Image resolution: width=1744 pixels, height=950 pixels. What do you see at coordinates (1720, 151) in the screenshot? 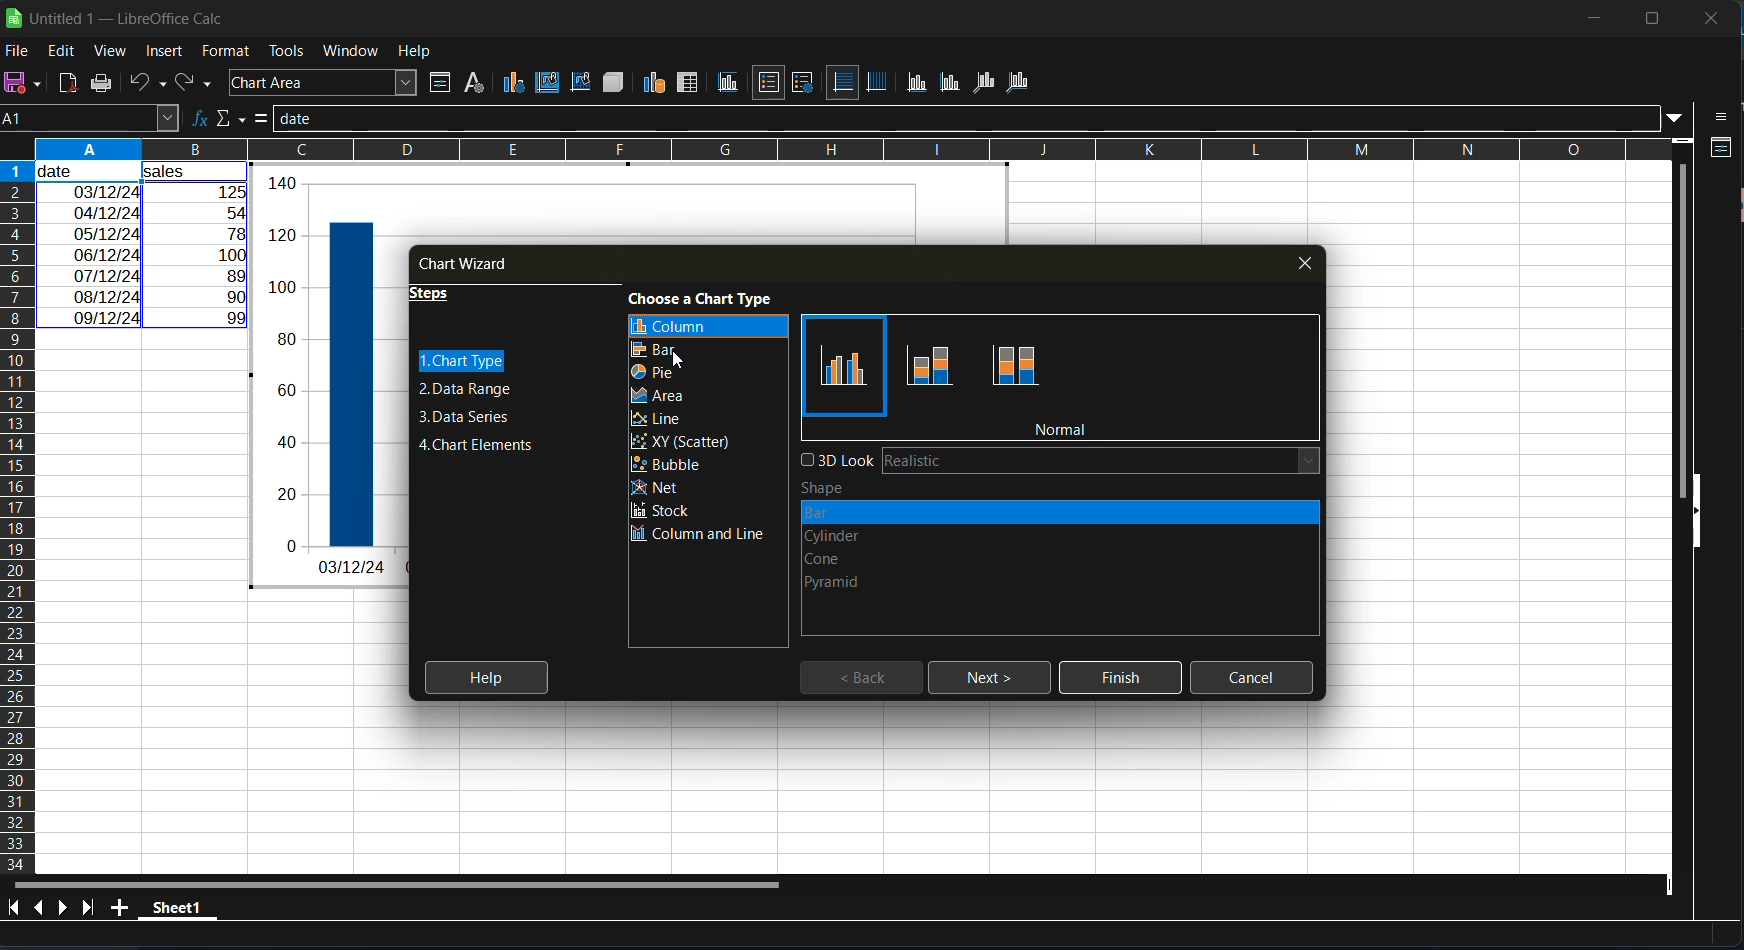
I see `properties` at bounding box center [1720, 151].